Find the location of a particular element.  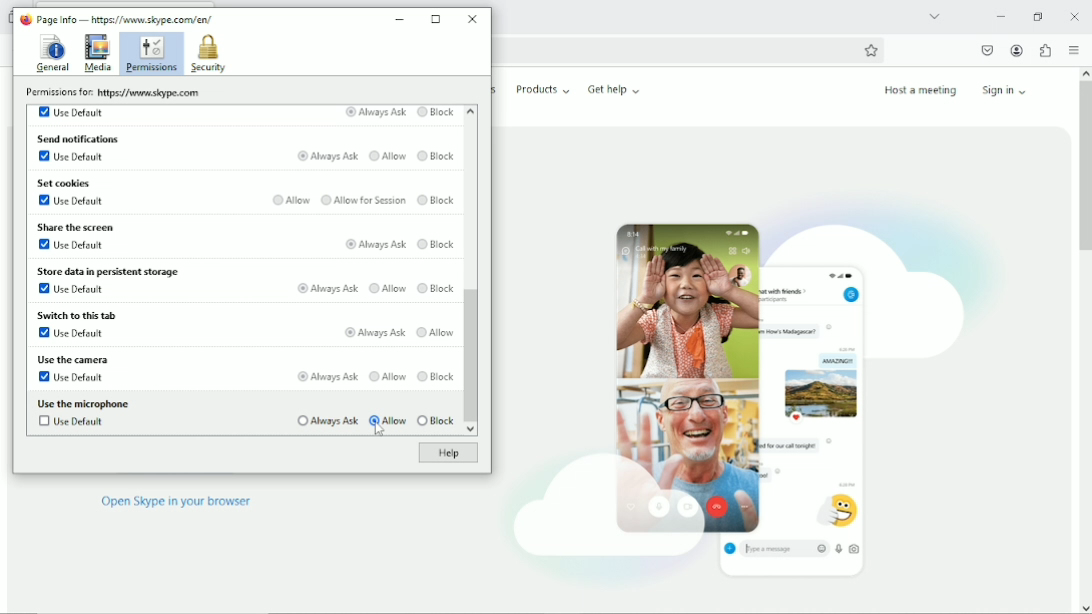

Allow is located at coordinates (388, 419).